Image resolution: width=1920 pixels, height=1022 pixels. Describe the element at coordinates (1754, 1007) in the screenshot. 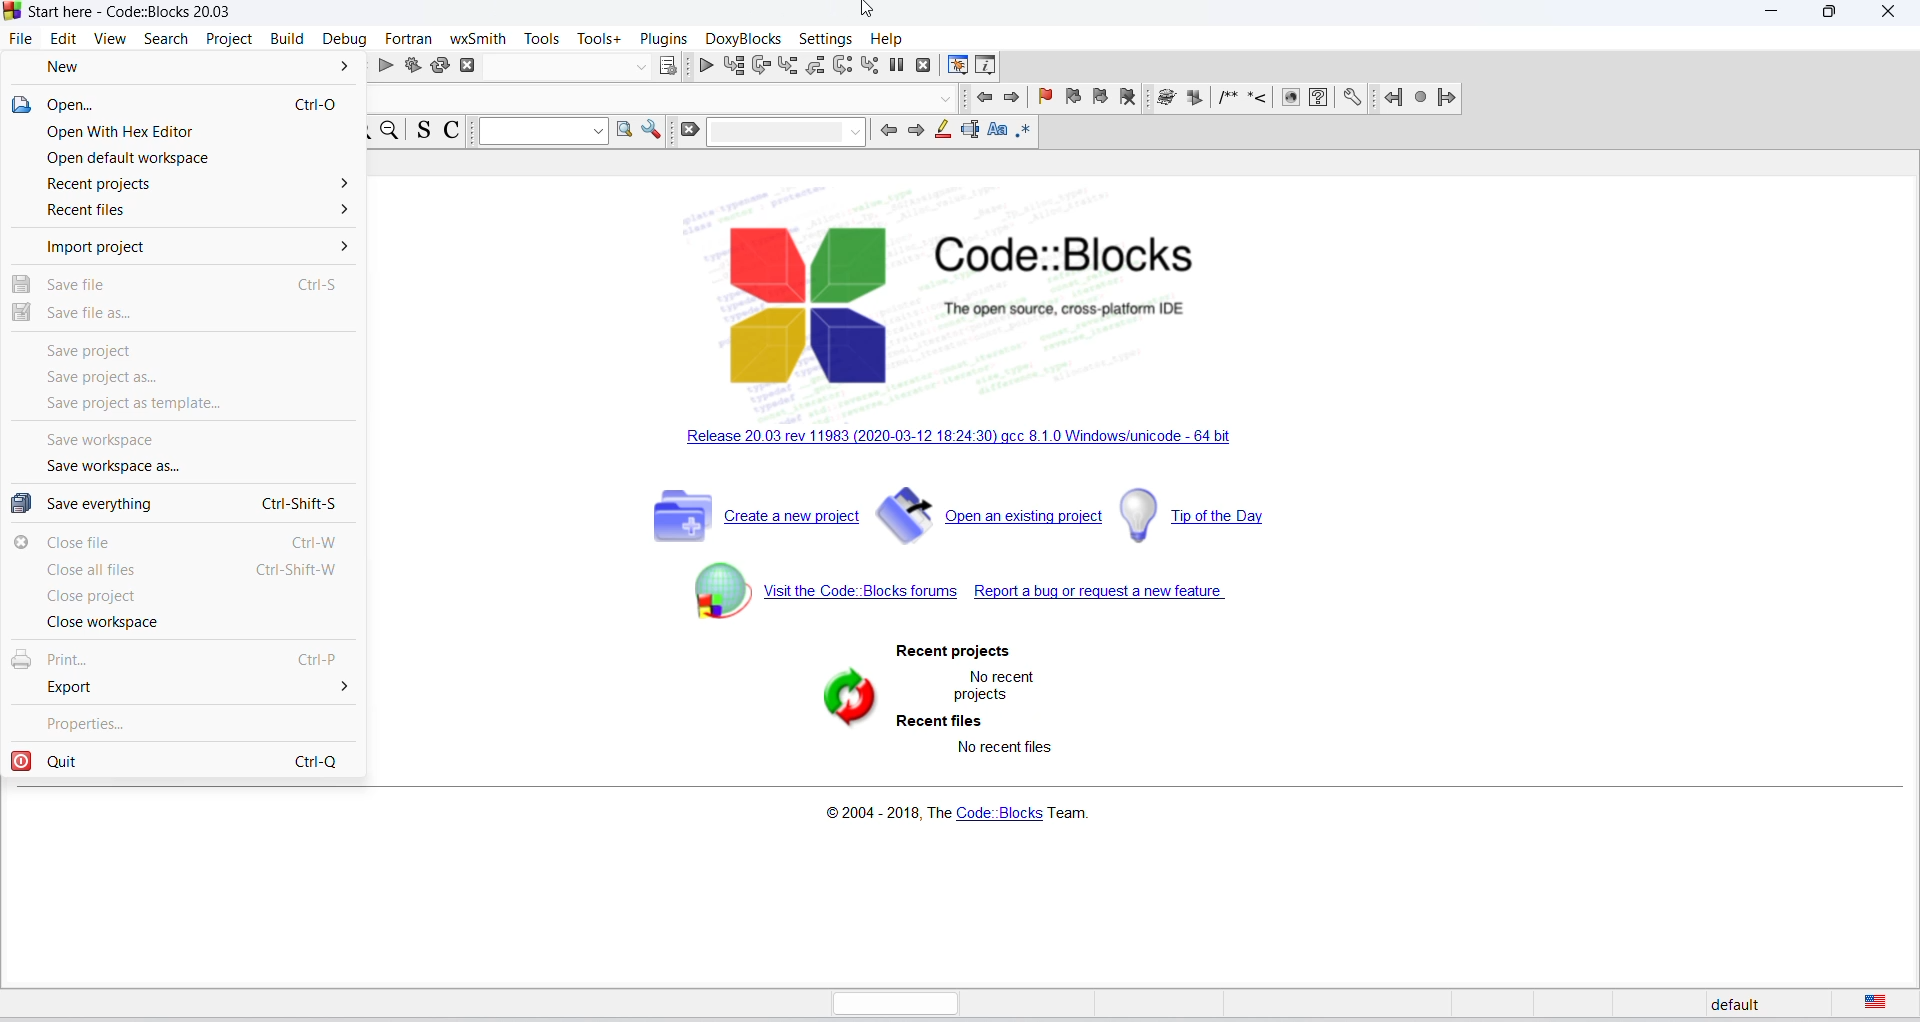

I see `default` at that location.